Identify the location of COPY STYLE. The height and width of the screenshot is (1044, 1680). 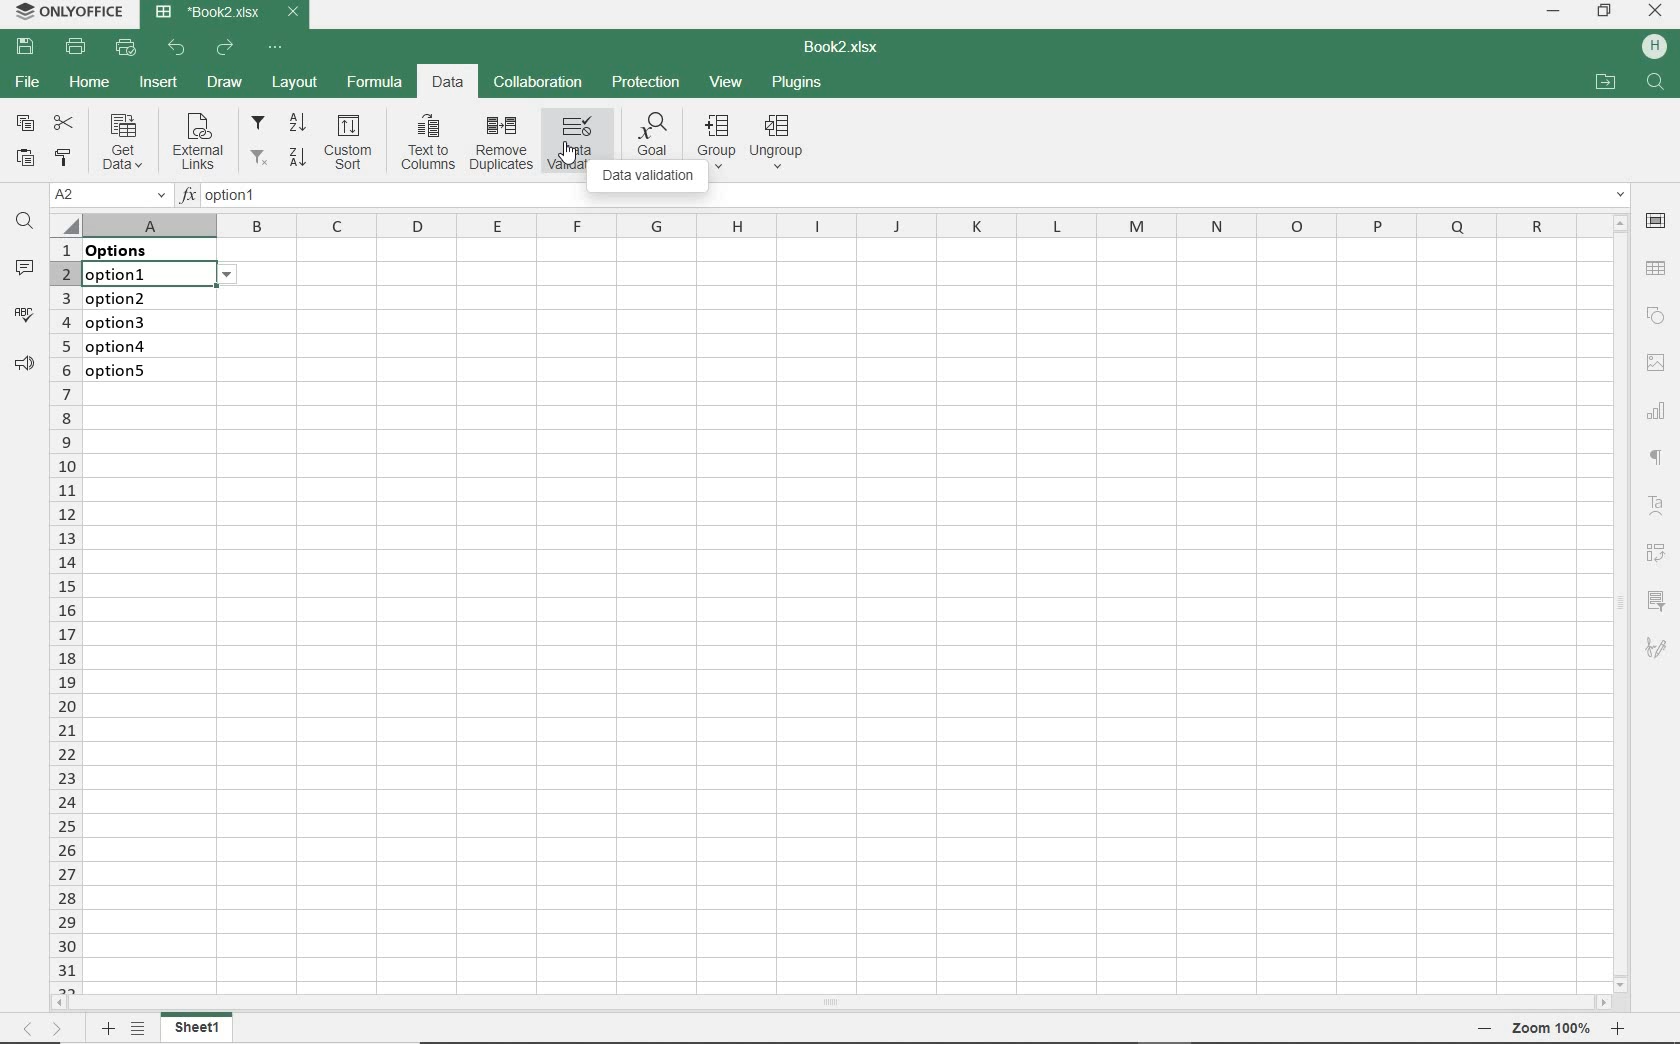
(64, 157).